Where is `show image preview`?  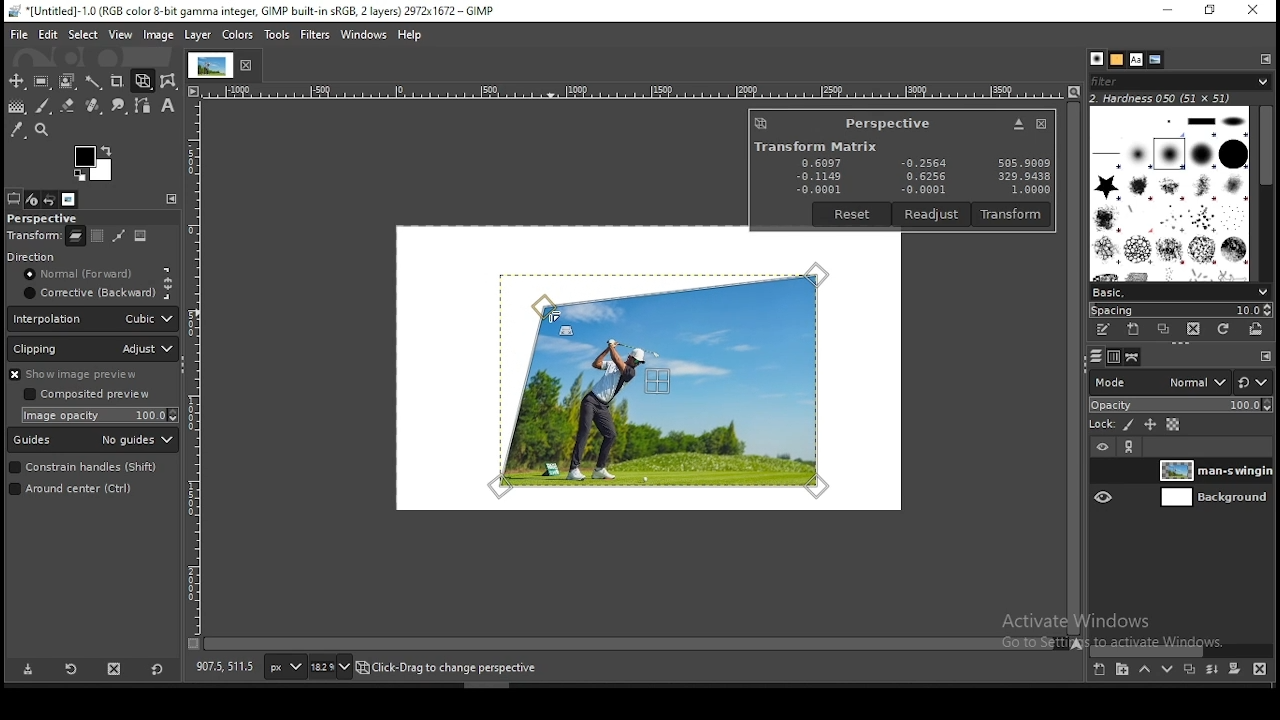
show image preview is located at coordinates (88, 374).